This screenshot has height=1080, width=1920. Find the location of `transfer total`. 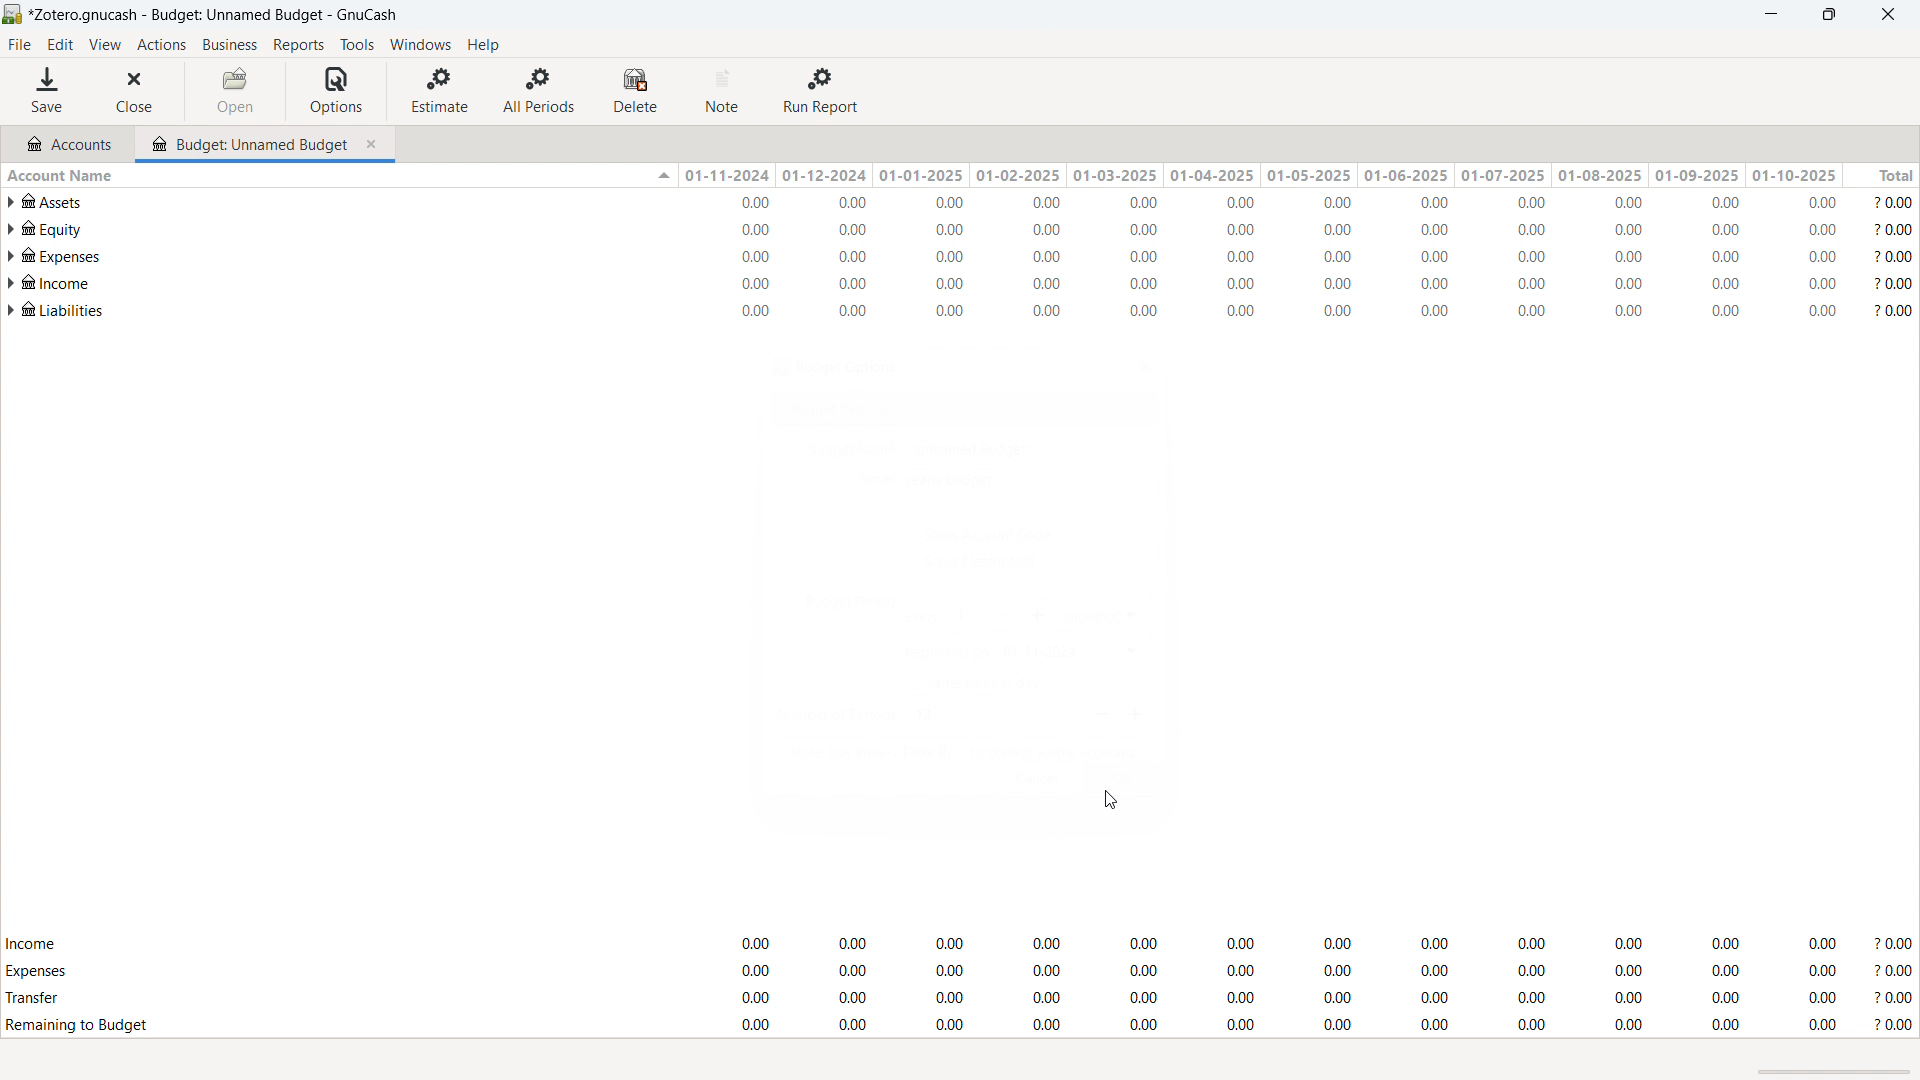

transfer total is located at coordinates (960, 997).